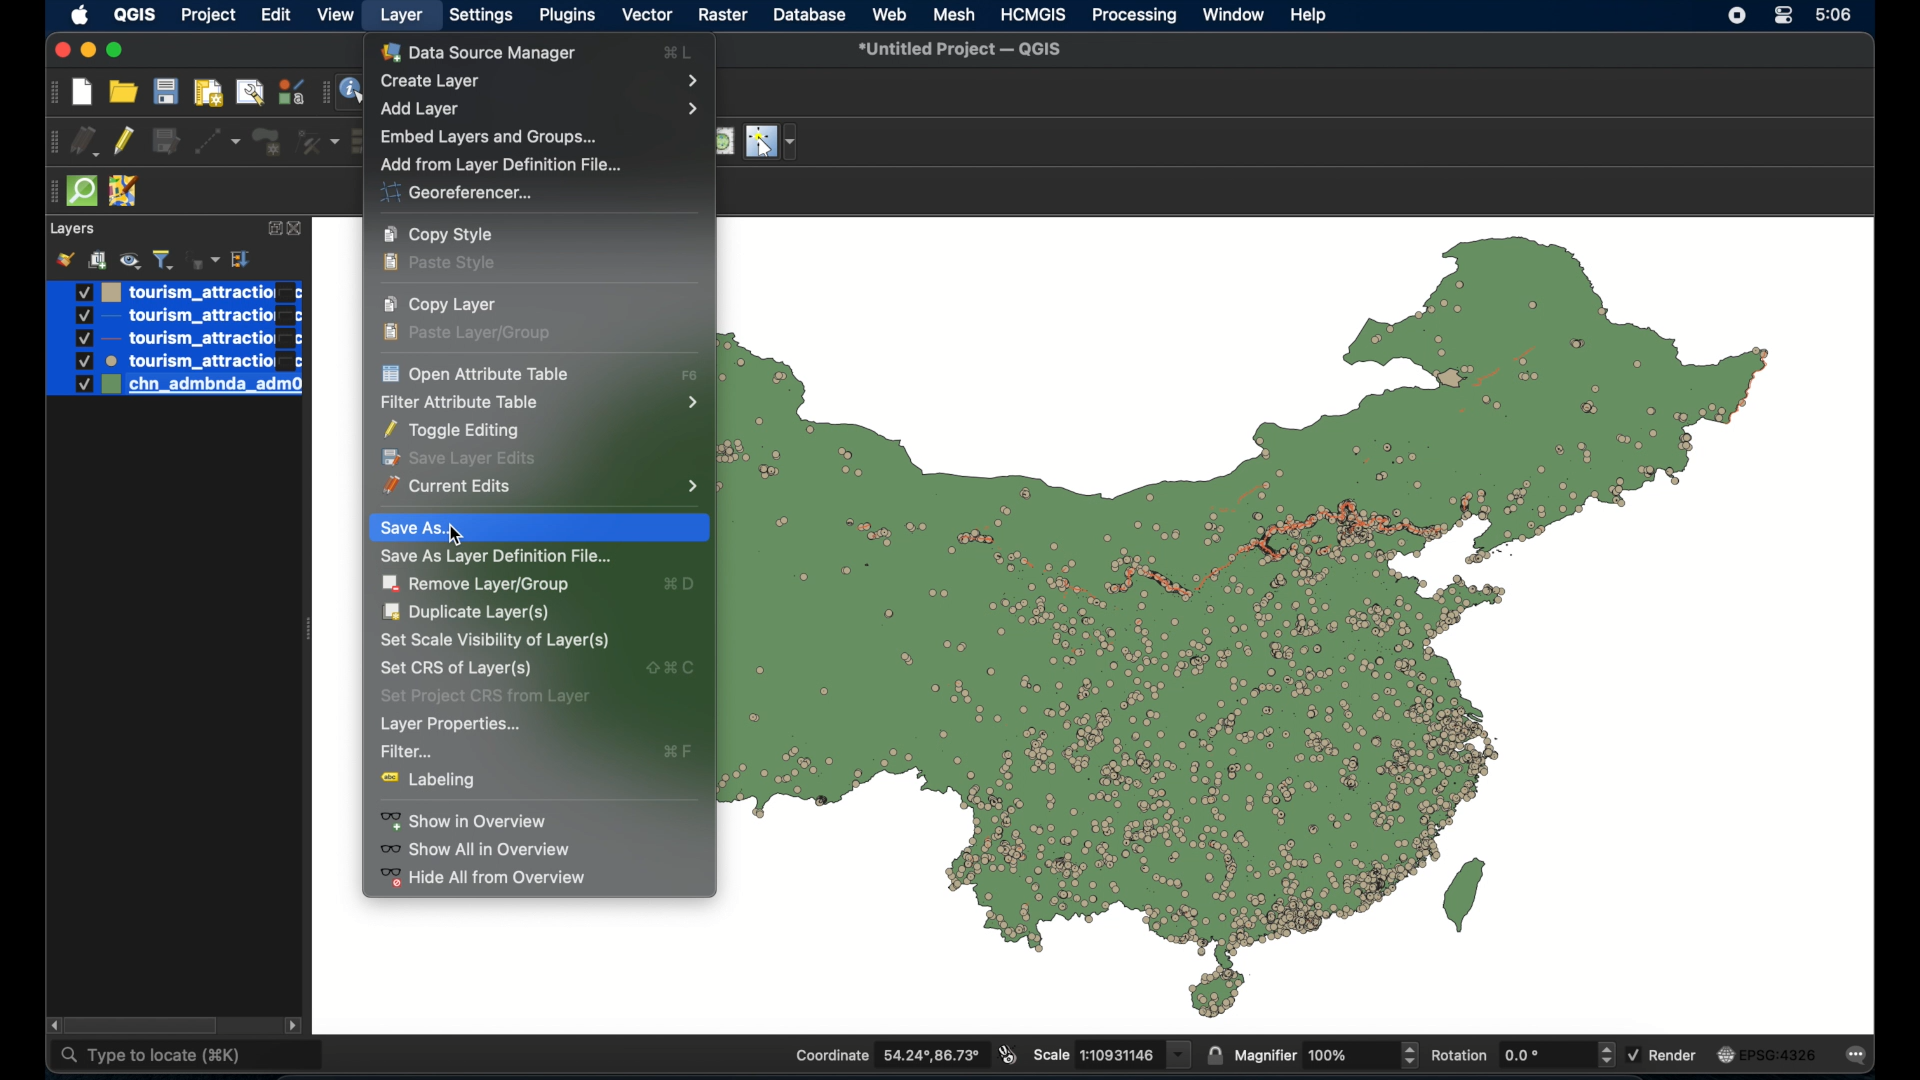 The image size is (1920, 1080). I want to click on paste style, so click(439, 264).